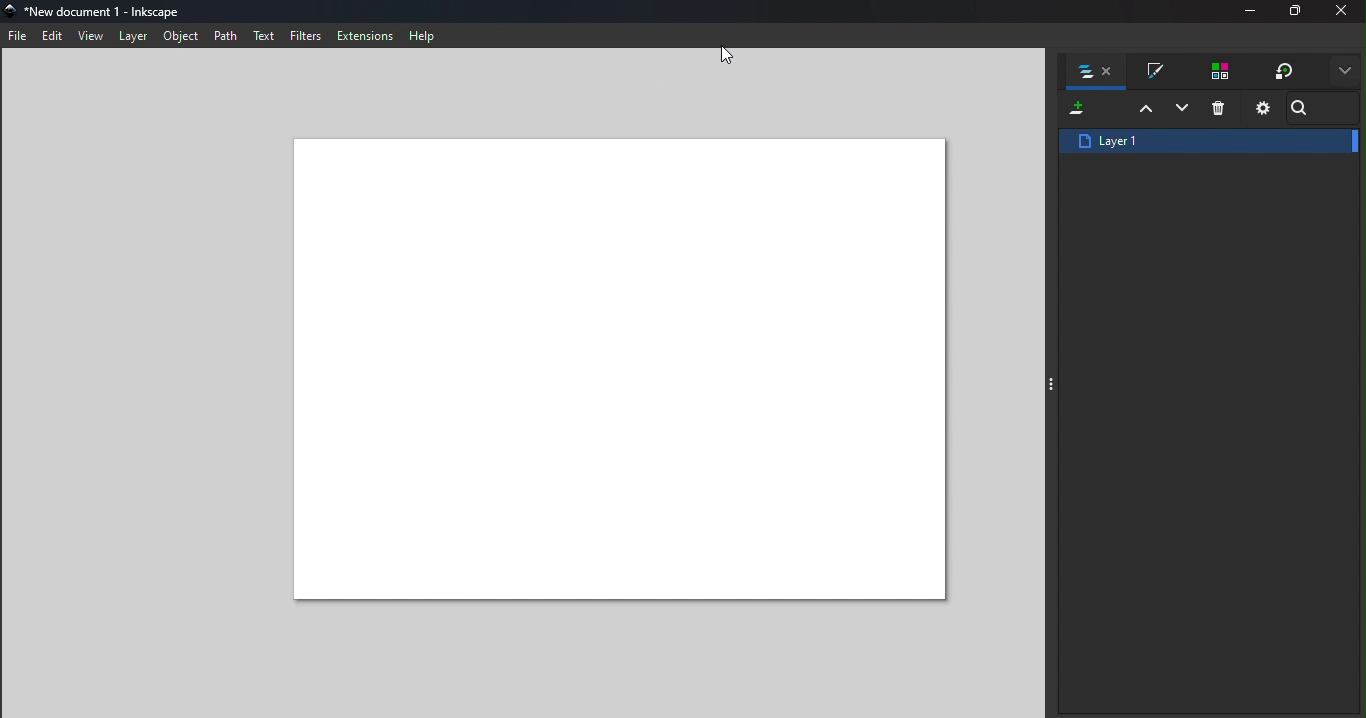 The width and height of the screenshot is (1366, 718). Describe the element at coordinates (104, 11) in the screenshot. I see `File name` at that location.